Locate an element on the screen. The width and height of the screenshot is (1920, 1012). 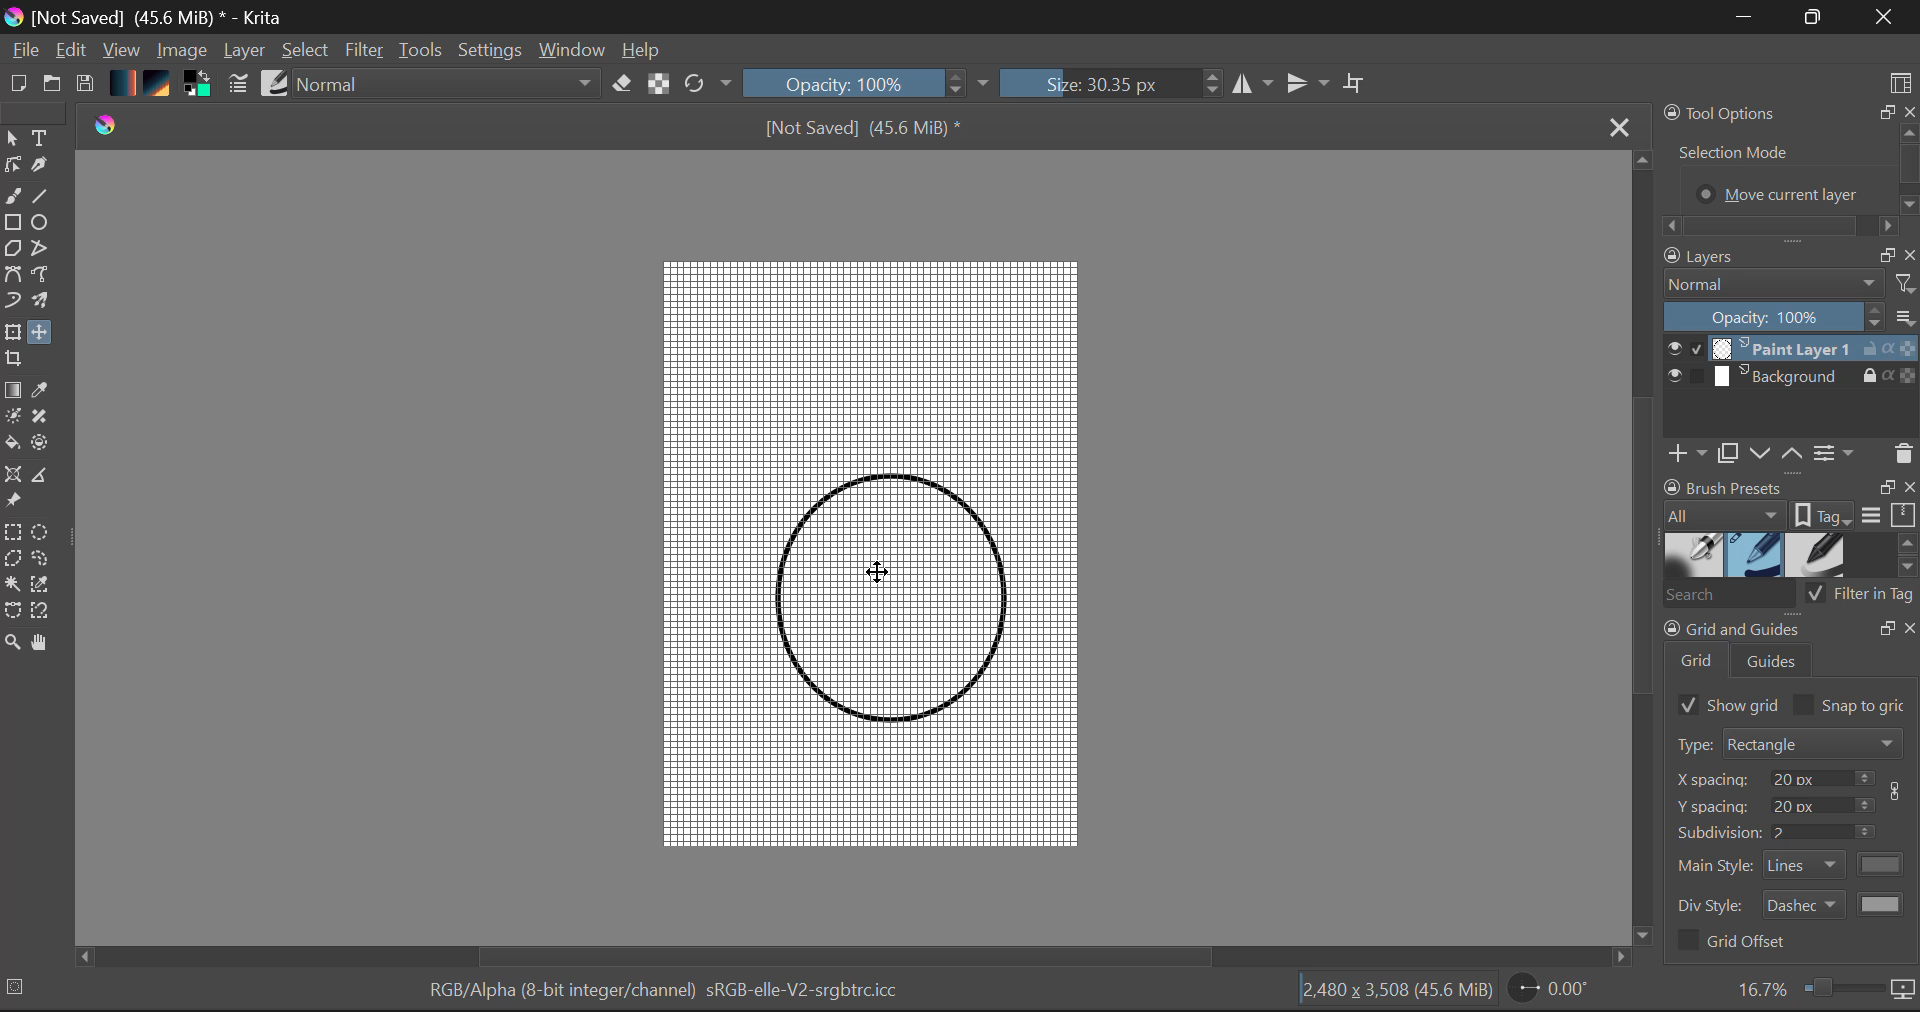
Brush Stroke Opacity is located at coordinates (860, 82).